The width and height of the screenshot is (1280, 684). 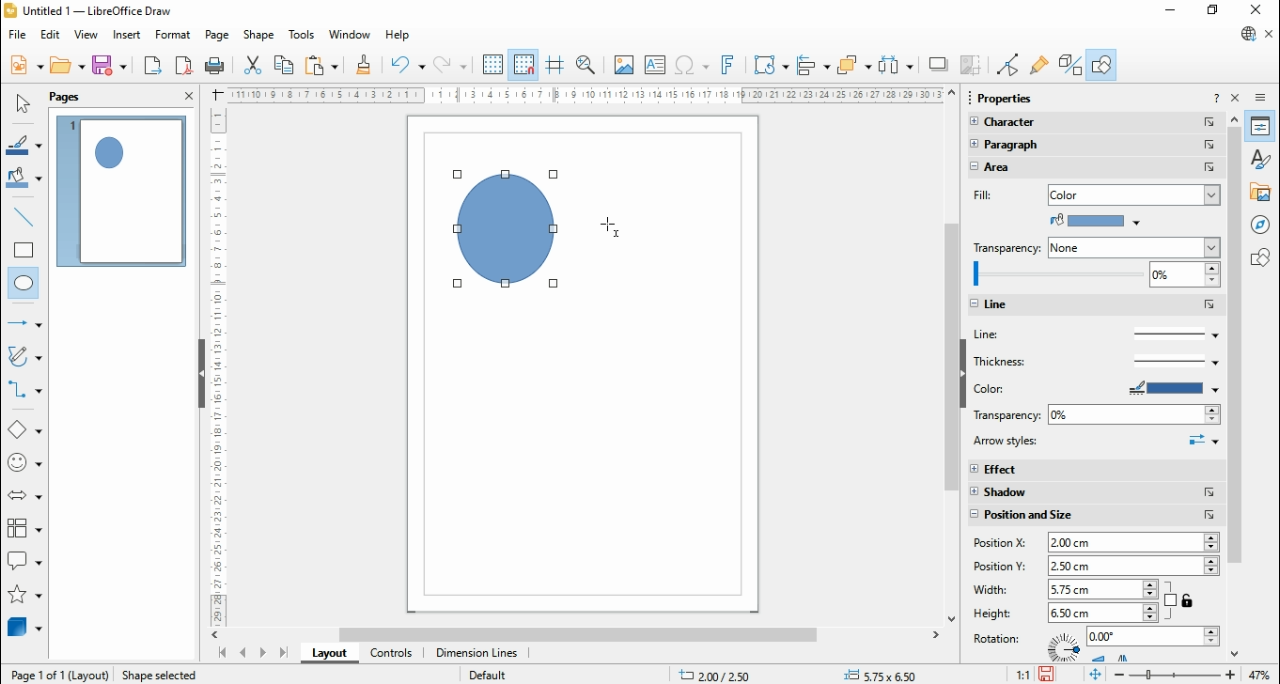 What do you see at coordinates (25, 179) in the screenshot?
I see `fill color` at bounding box center [25, 179].